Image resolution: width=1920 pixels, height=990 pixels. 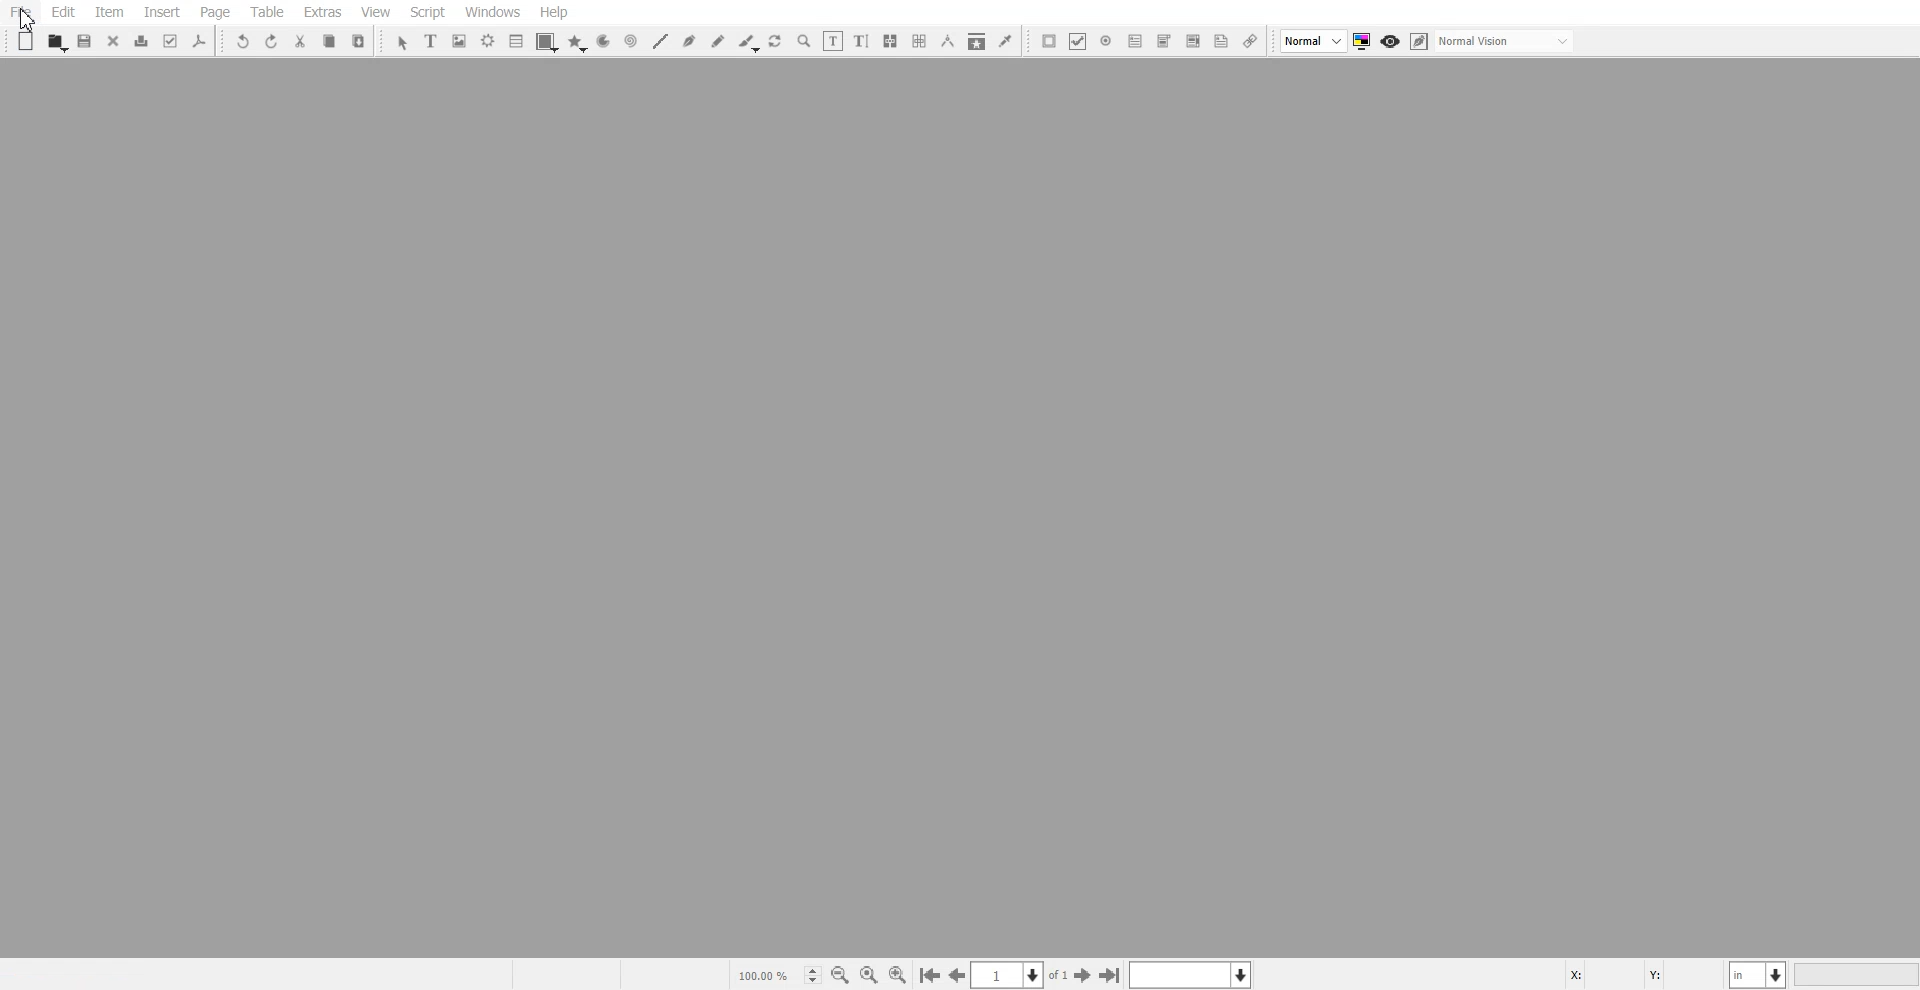 What do you see at coordinates (271, 41) in the screenshot?
I see `Redo` at bounding box center [271, 41].